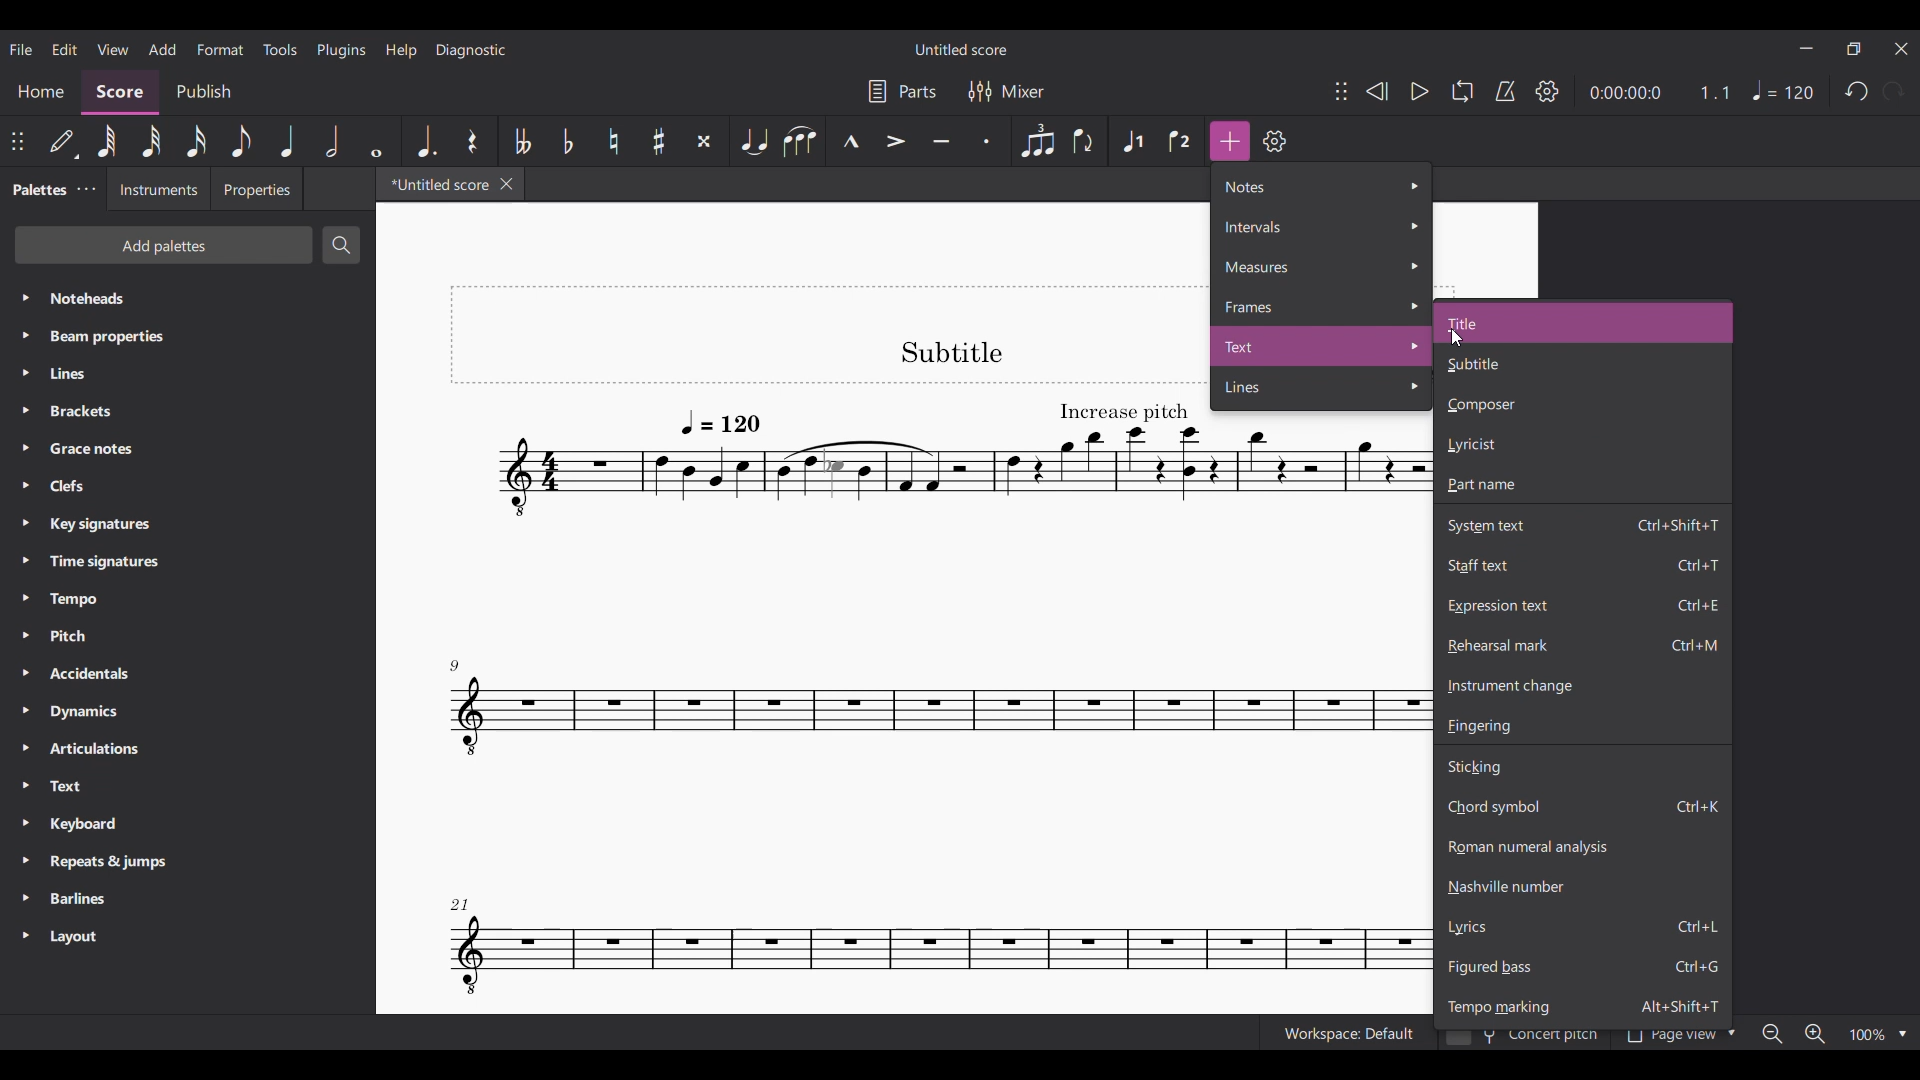 The width and height of the screenshot is (1920, 1080). I want to click on Beam properties, so click(187, 336).